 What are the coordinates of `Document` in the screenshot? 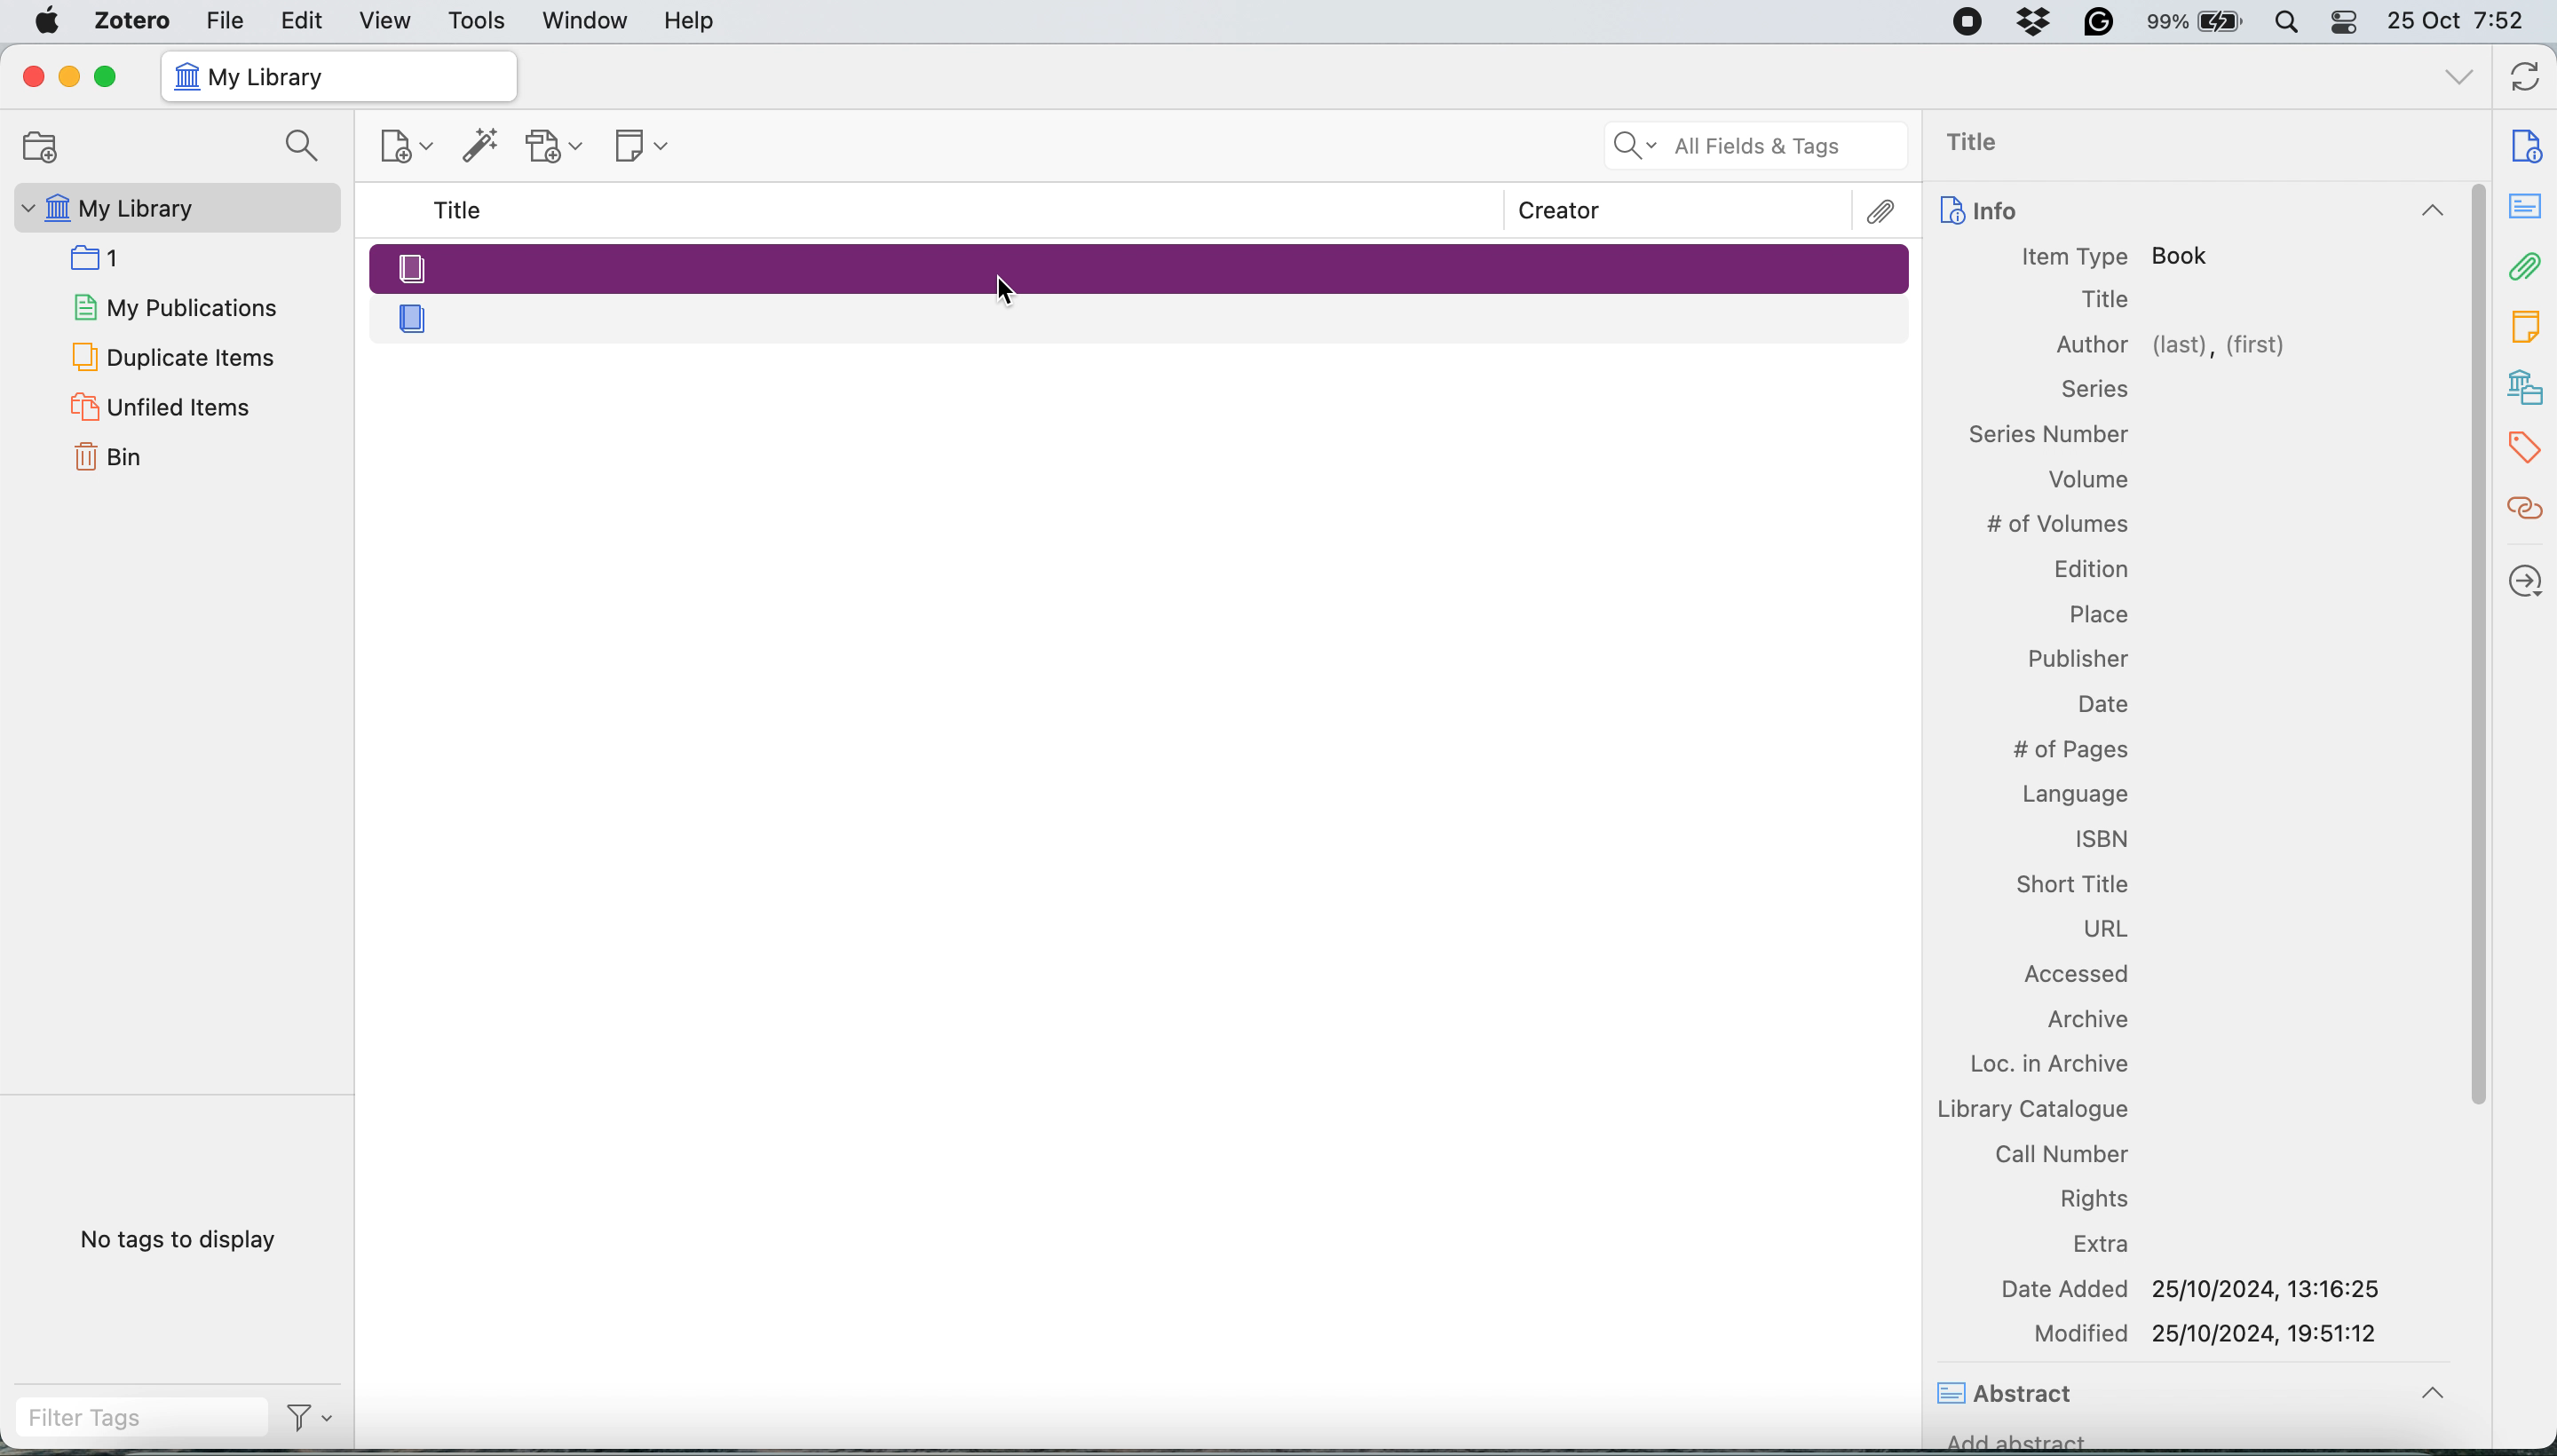 It's located at (2528, 146).